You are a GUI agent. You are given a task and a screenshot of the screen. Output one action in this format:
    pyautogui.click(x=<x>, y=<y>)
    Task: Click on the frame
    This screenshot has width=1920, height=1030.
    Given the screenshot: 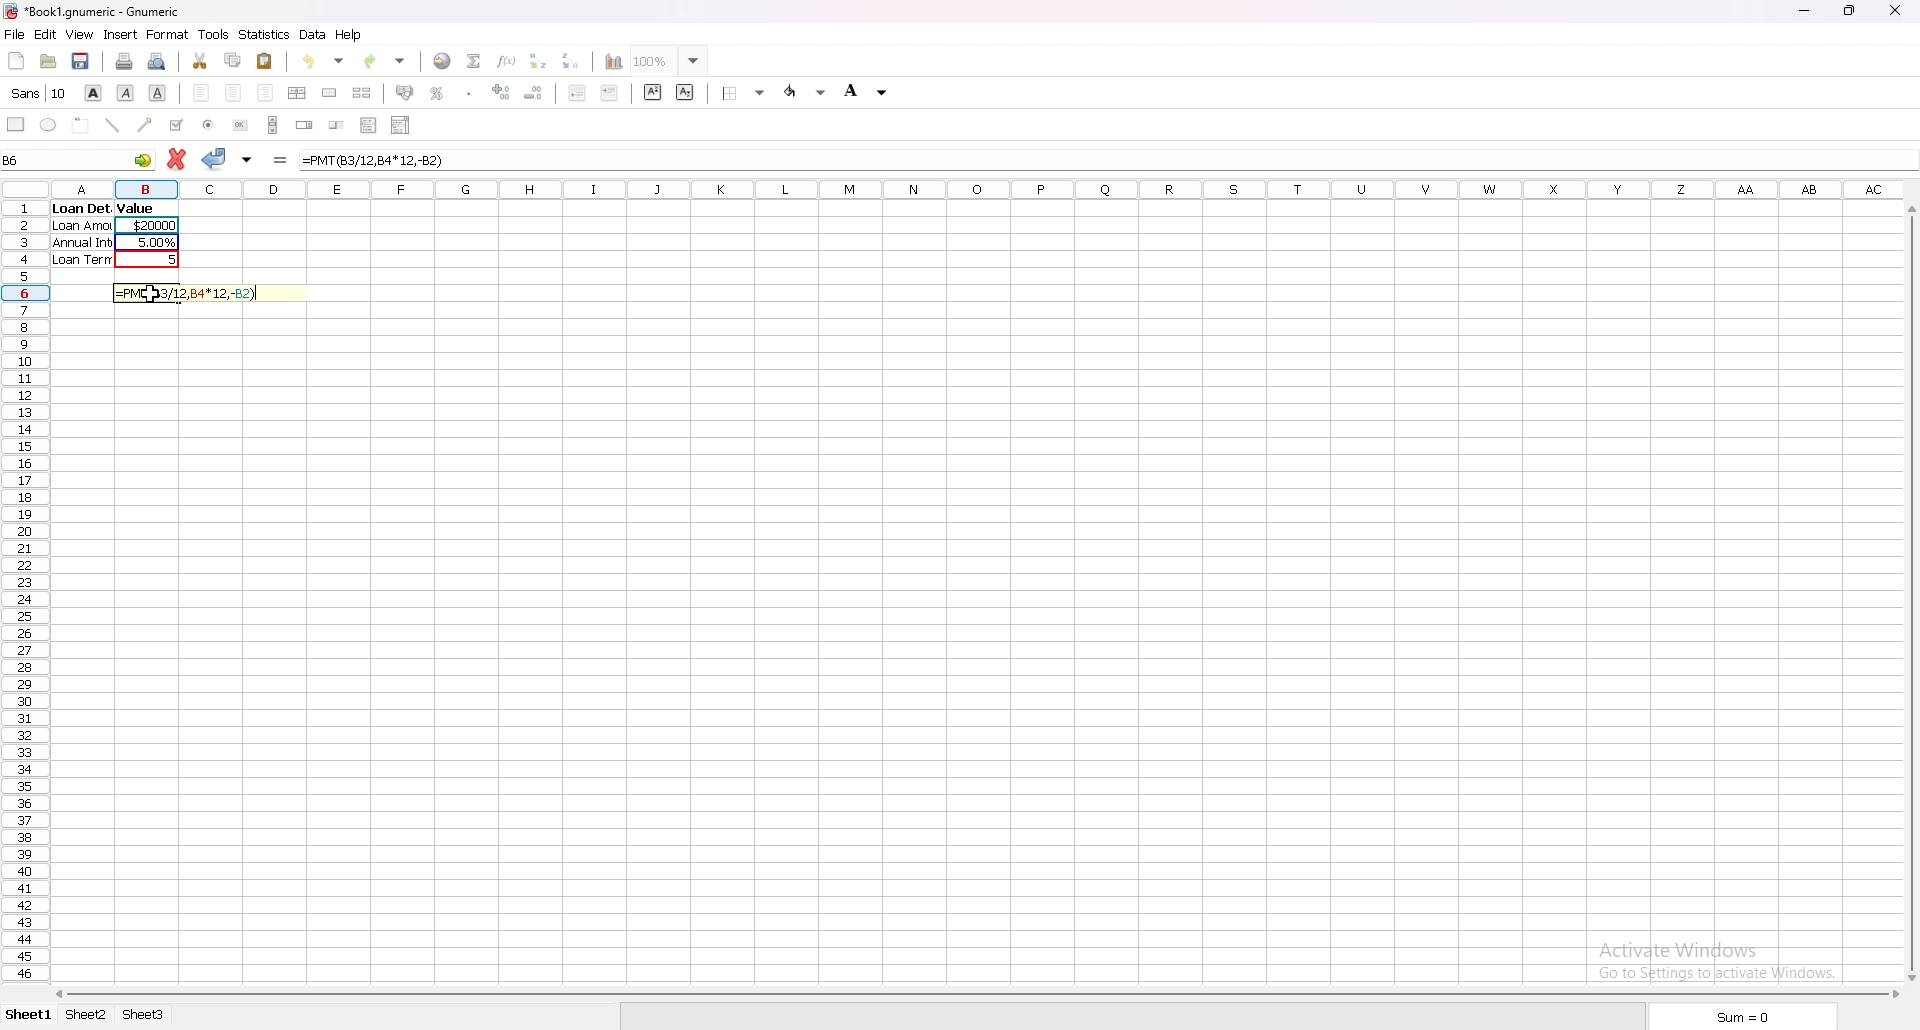 What is the action you would take?
    pyautogui.click(x=82, y=125)
    